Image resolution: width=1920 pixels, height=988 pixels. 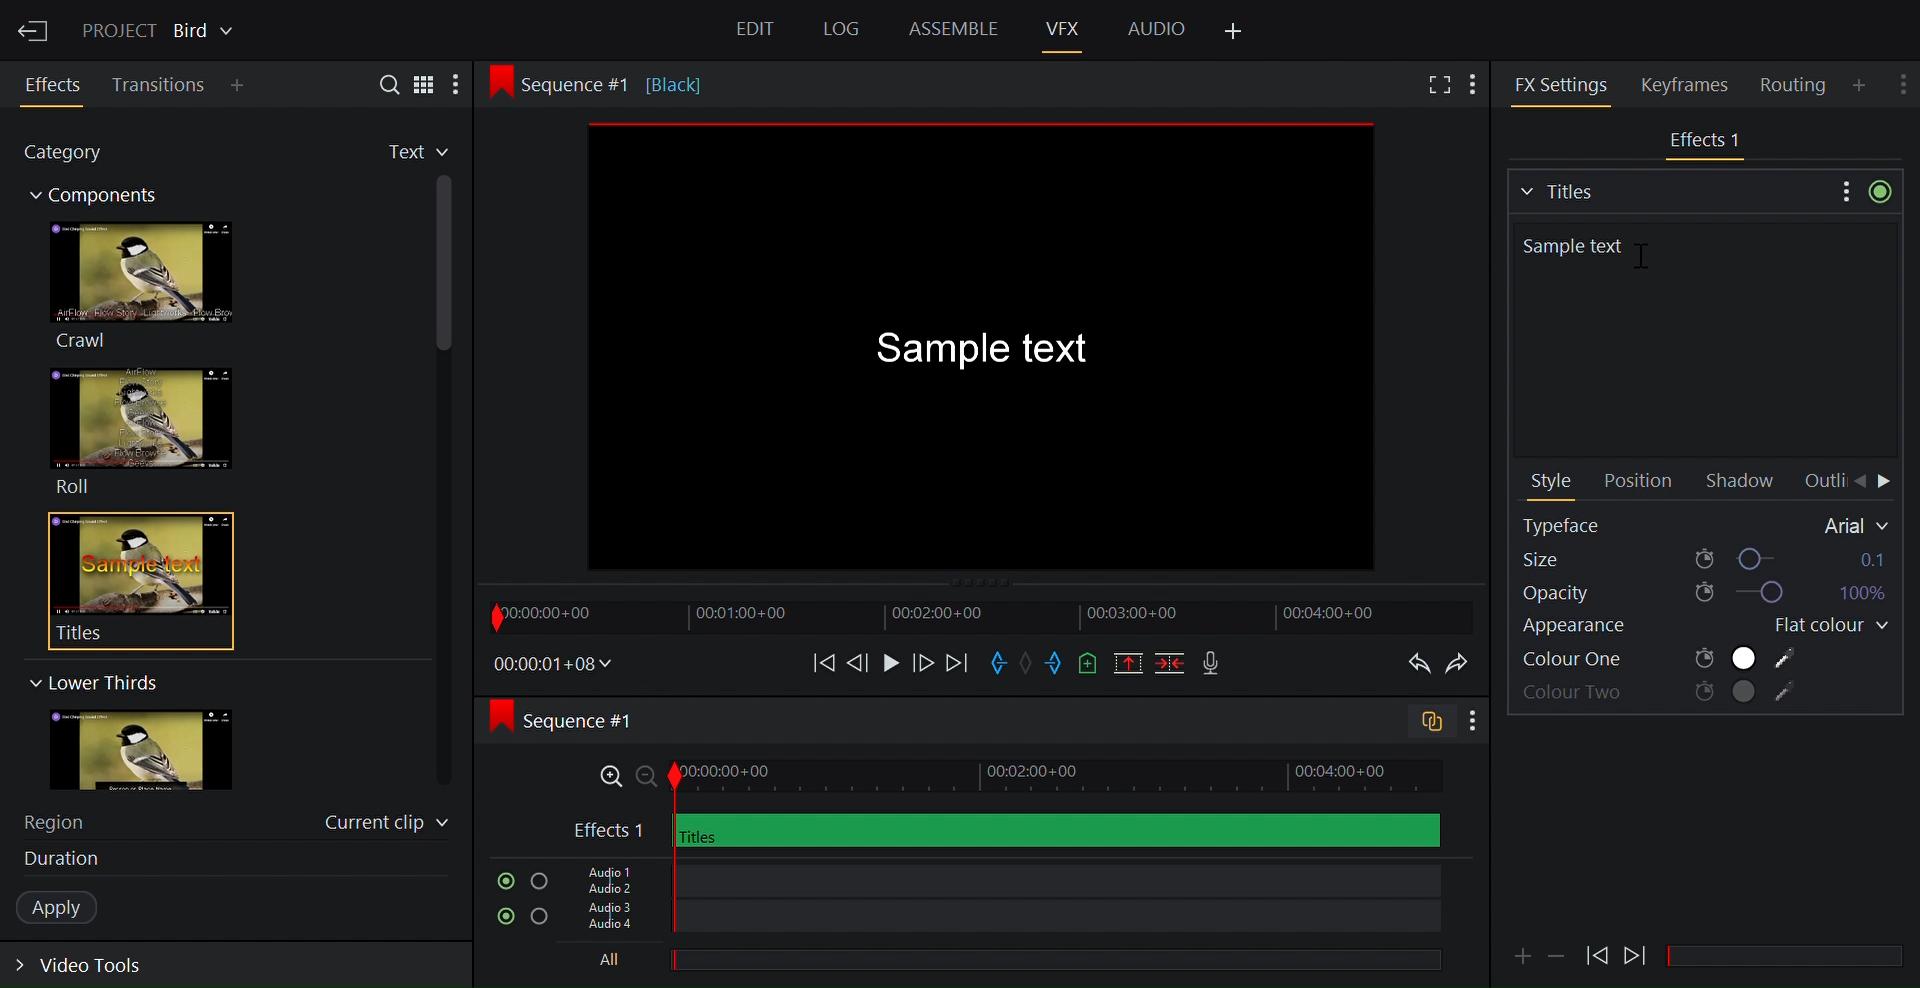 What do you see at coordinates (1705, 558) in the screenshot?
I see `Size` at bounding box center [1705, 558].